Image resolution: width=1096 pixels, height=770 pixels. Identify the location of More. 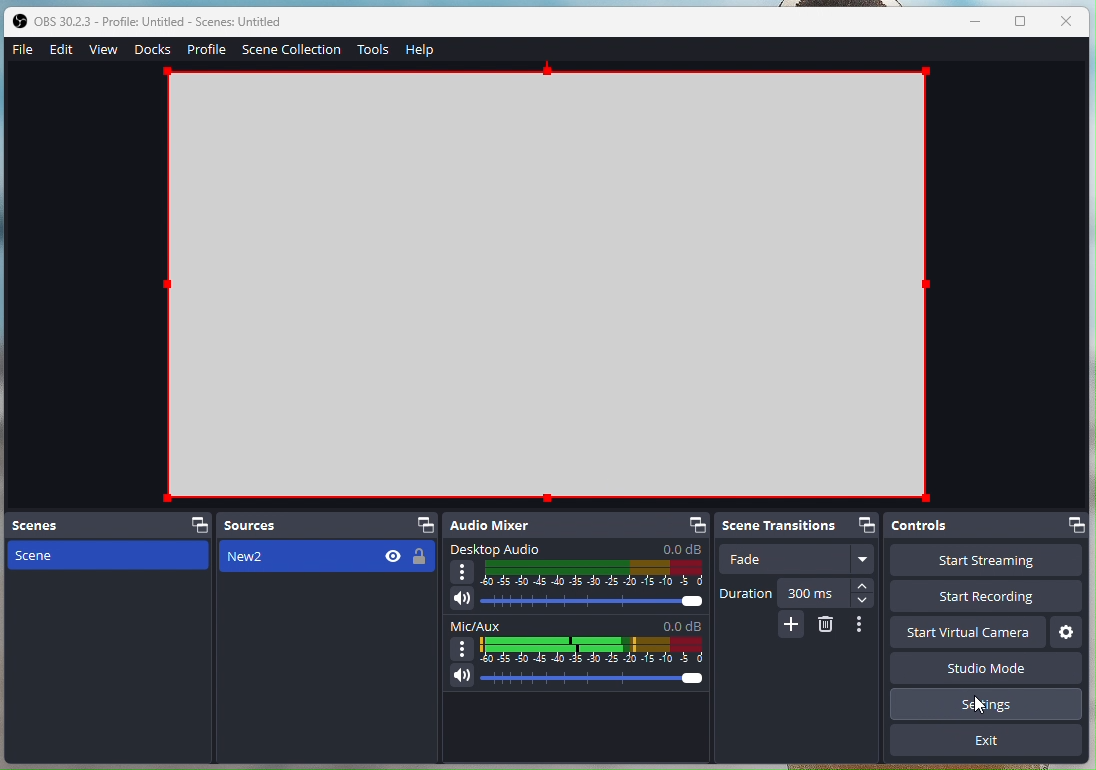
(860, 626).